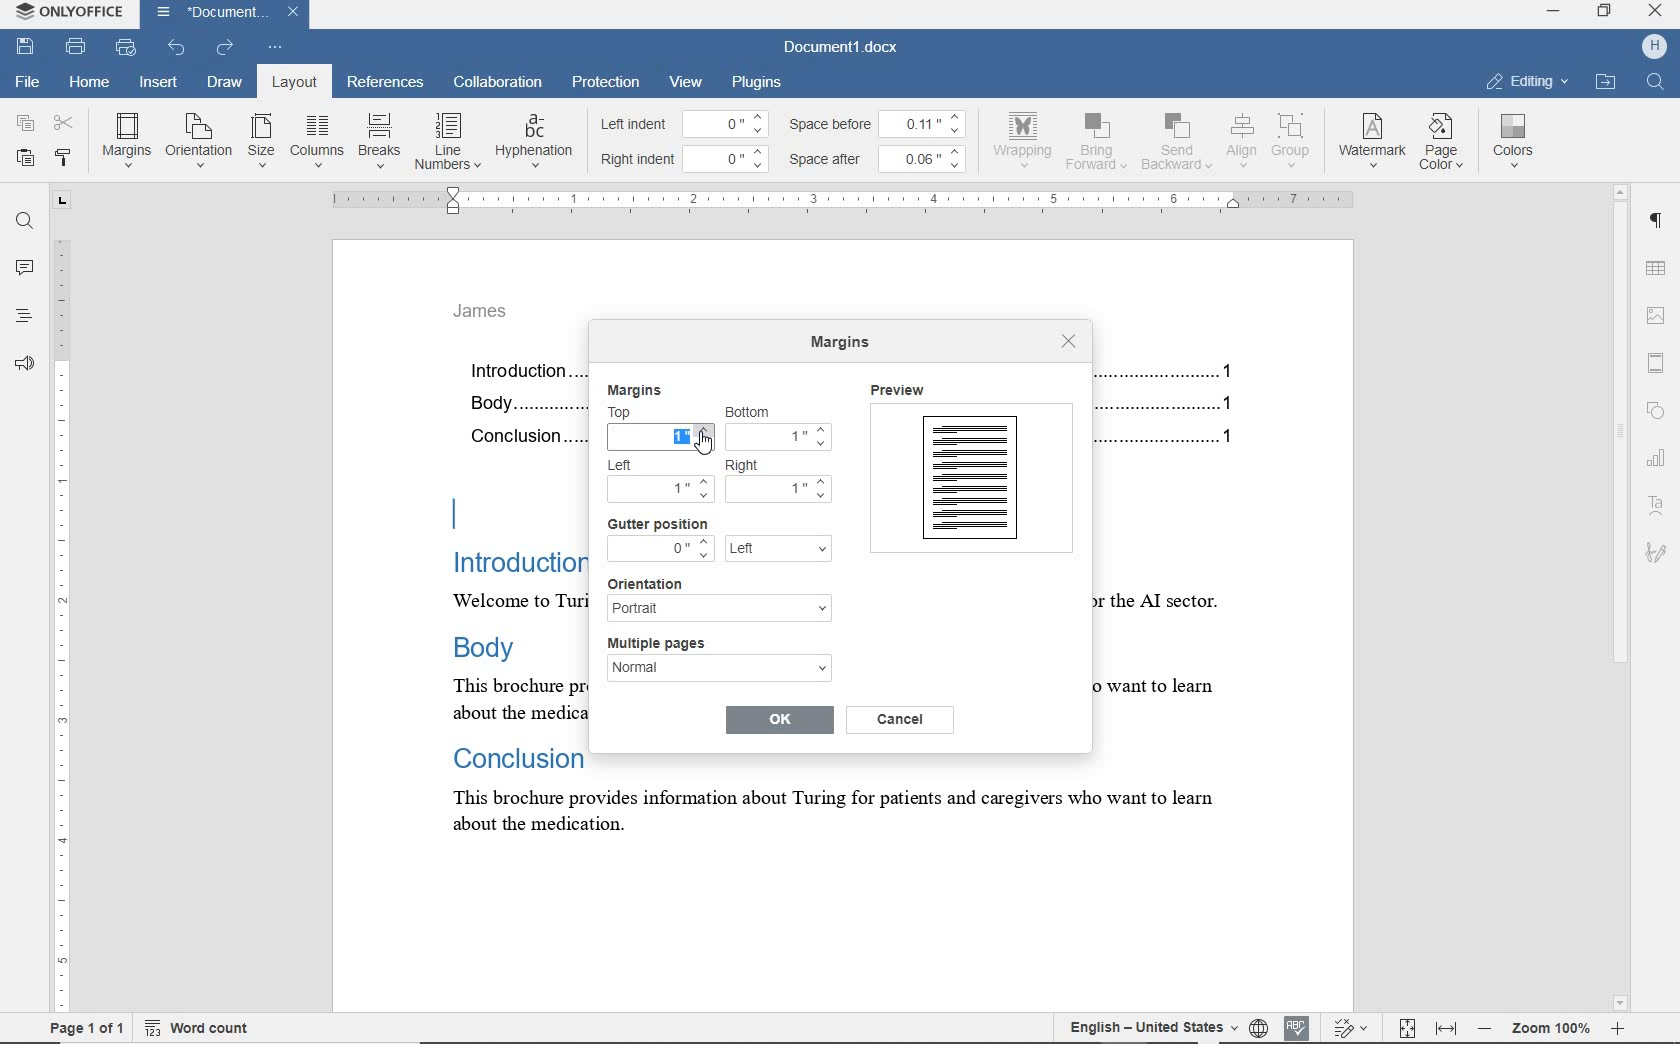  Describe the element at coordinates (499, 84) in the screenshot. I see `collaboration` at that location.